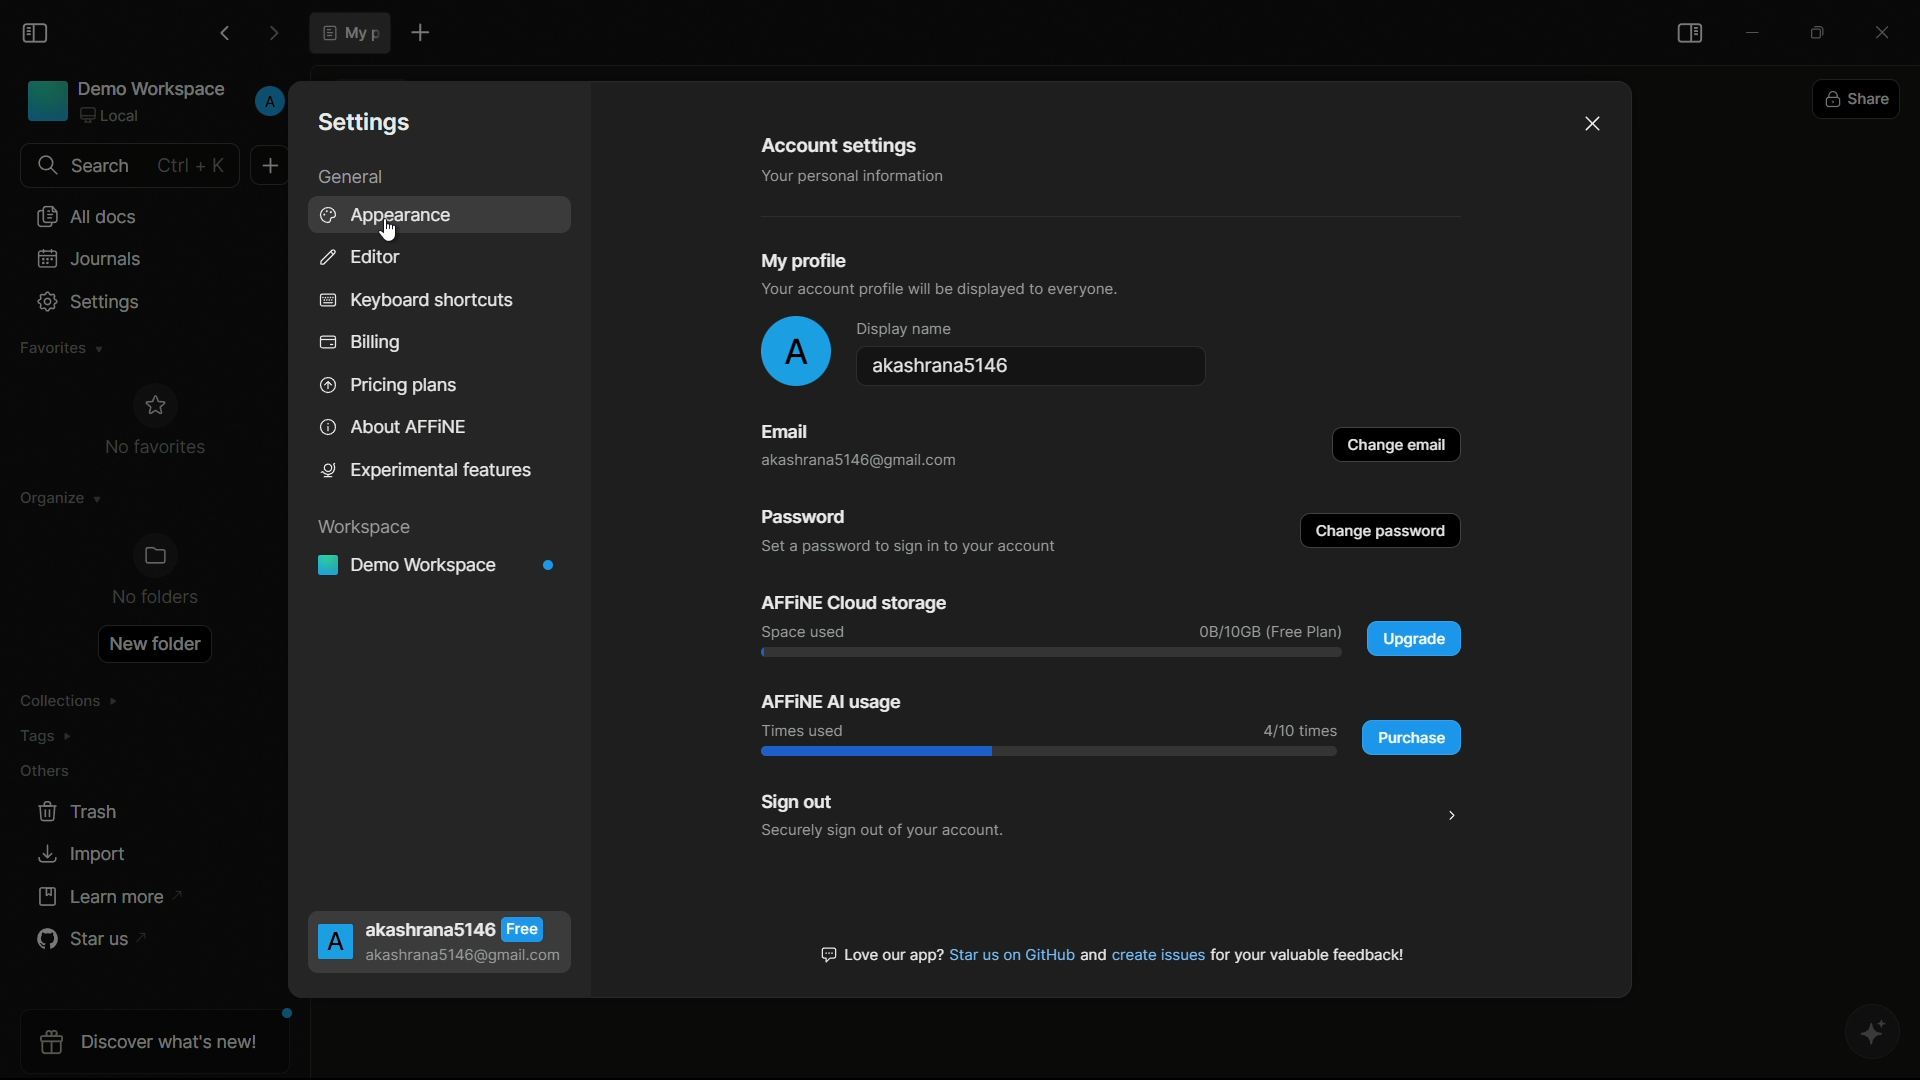 The width and height of the screenshot is (1920, 1080). What do you see at coordinates (946, 292) in the screenshot?
I see `Your account profile will be displayed to everyone.` at bounding box center [946, 292].